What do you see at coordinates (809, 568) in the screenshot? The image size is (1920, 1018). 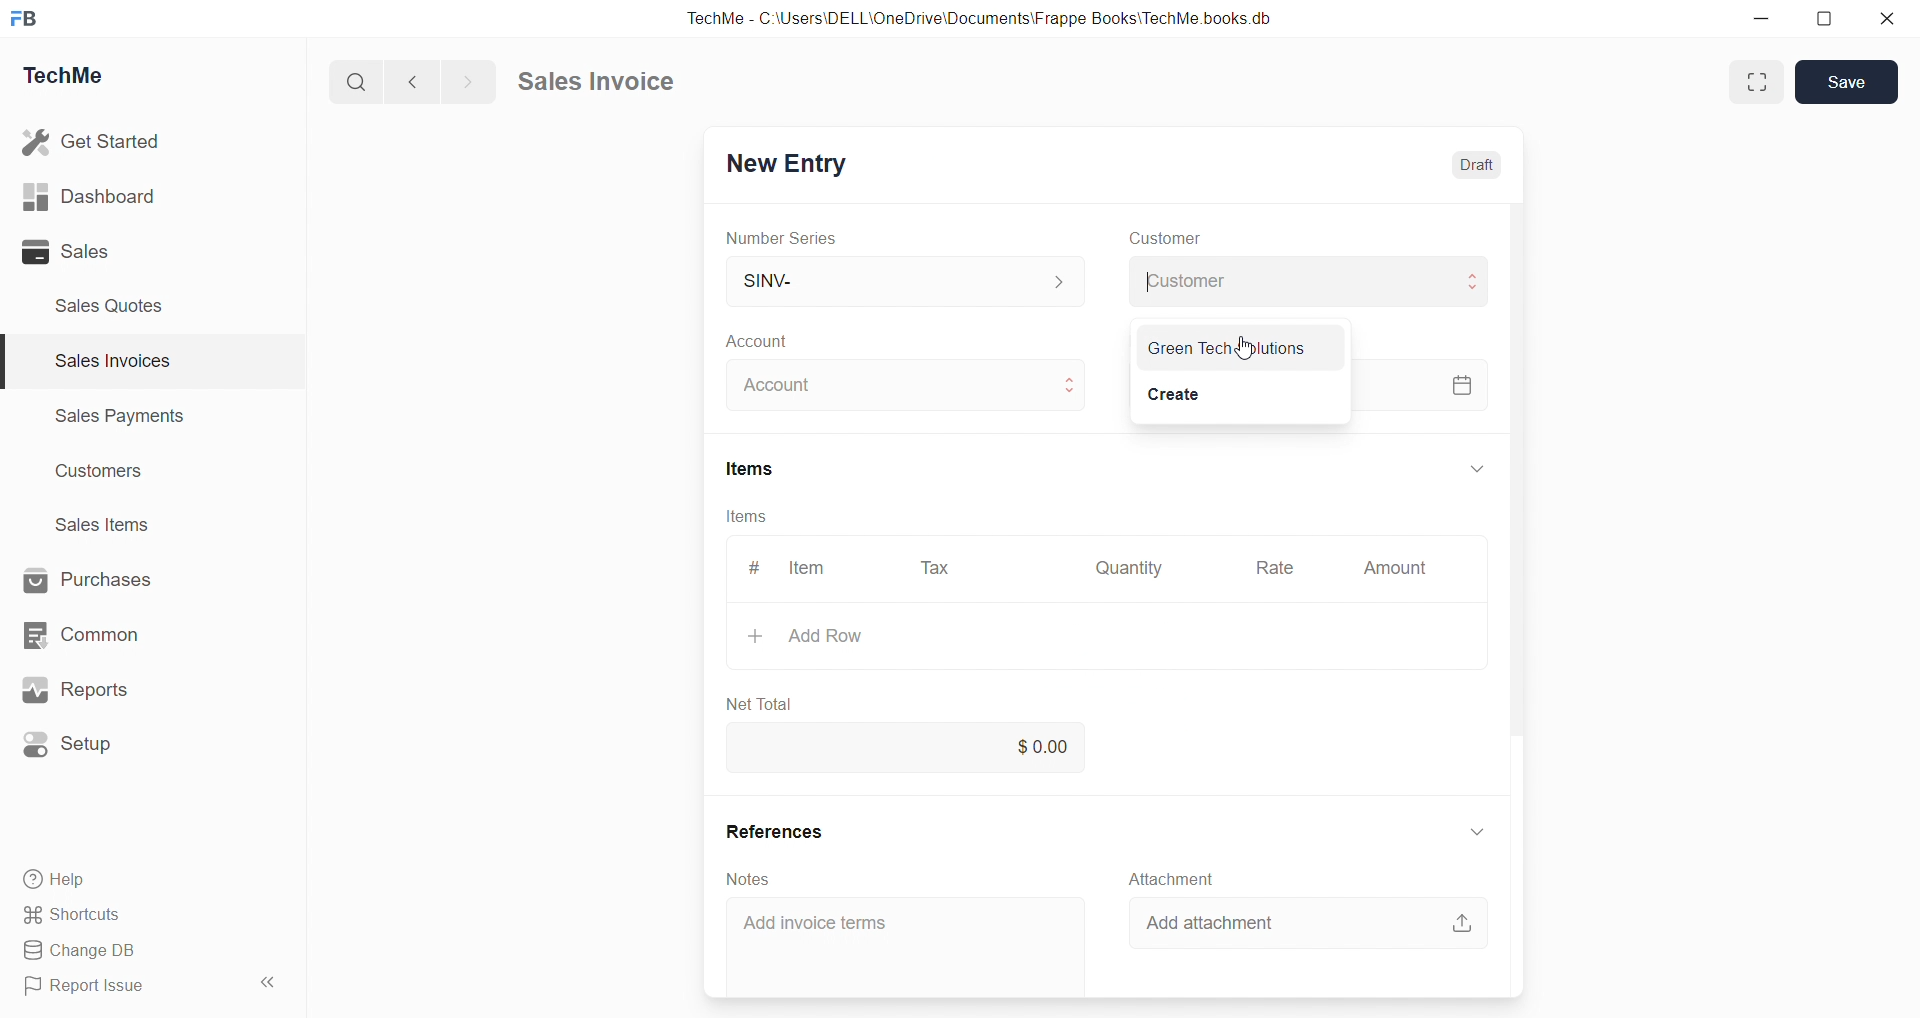 I see `Item` at bounding box center [809, 568].